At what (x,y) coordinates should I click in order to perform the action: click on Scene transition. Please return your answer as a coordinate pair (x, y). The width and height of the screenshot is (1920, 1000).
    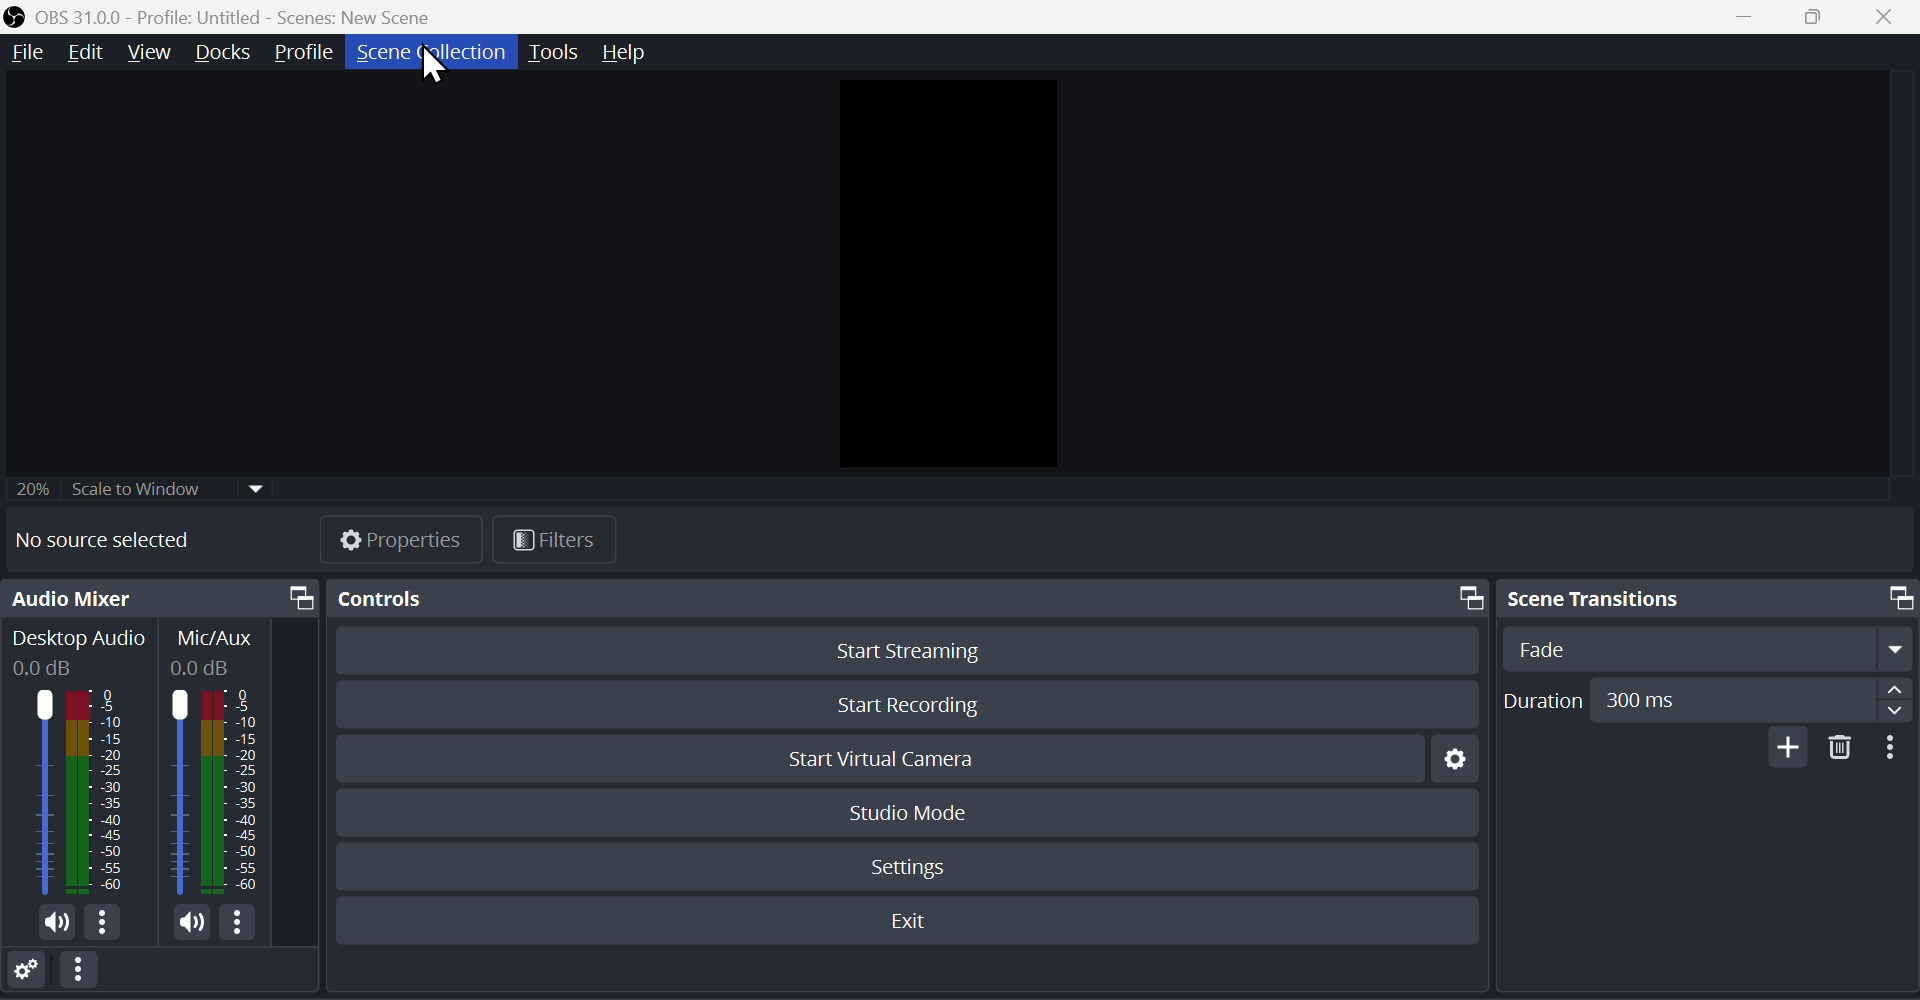
    Looking at the image, I should click on (1705, 596).